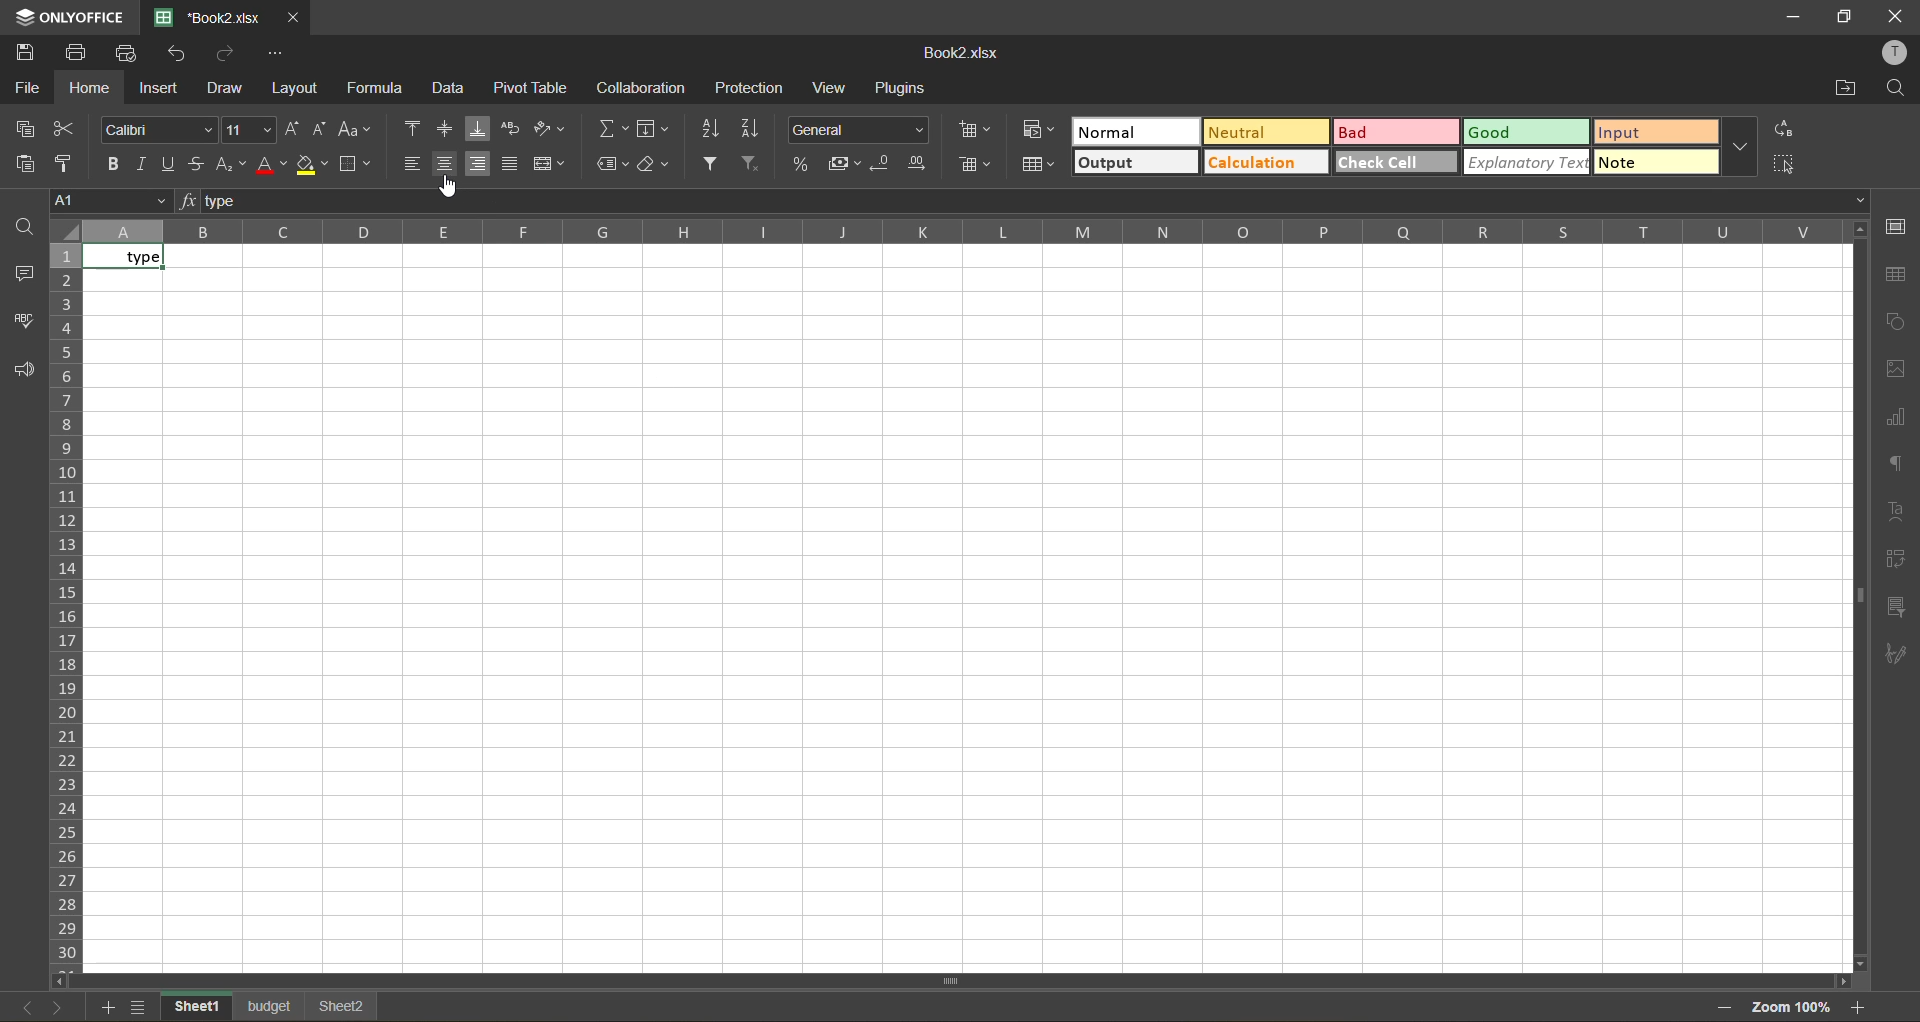 This screenshot has height=1022, width=1920. What do you see at coordinates (229, 55) in the screenshot?
I see `redo` at bounding box center [229, 55].